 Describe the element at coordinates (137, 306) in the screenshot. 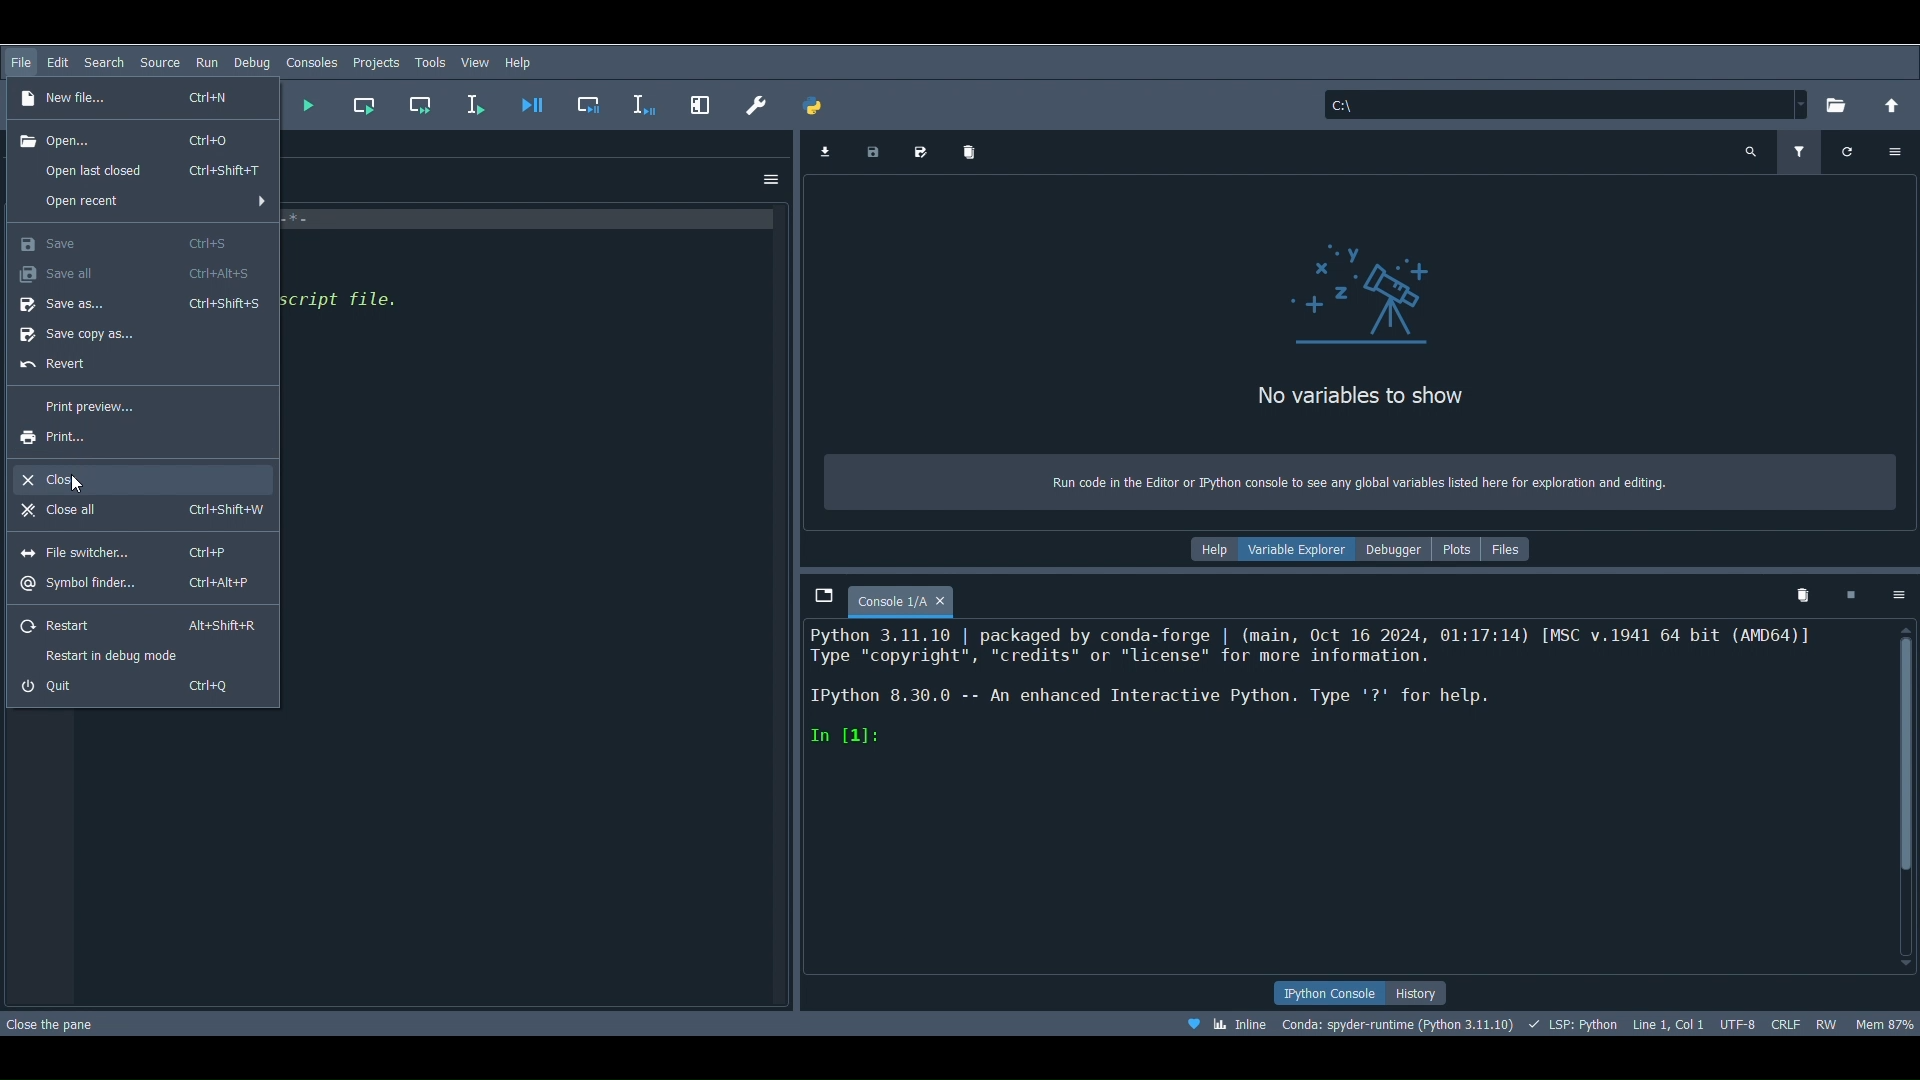

I see `Save as` at that location.